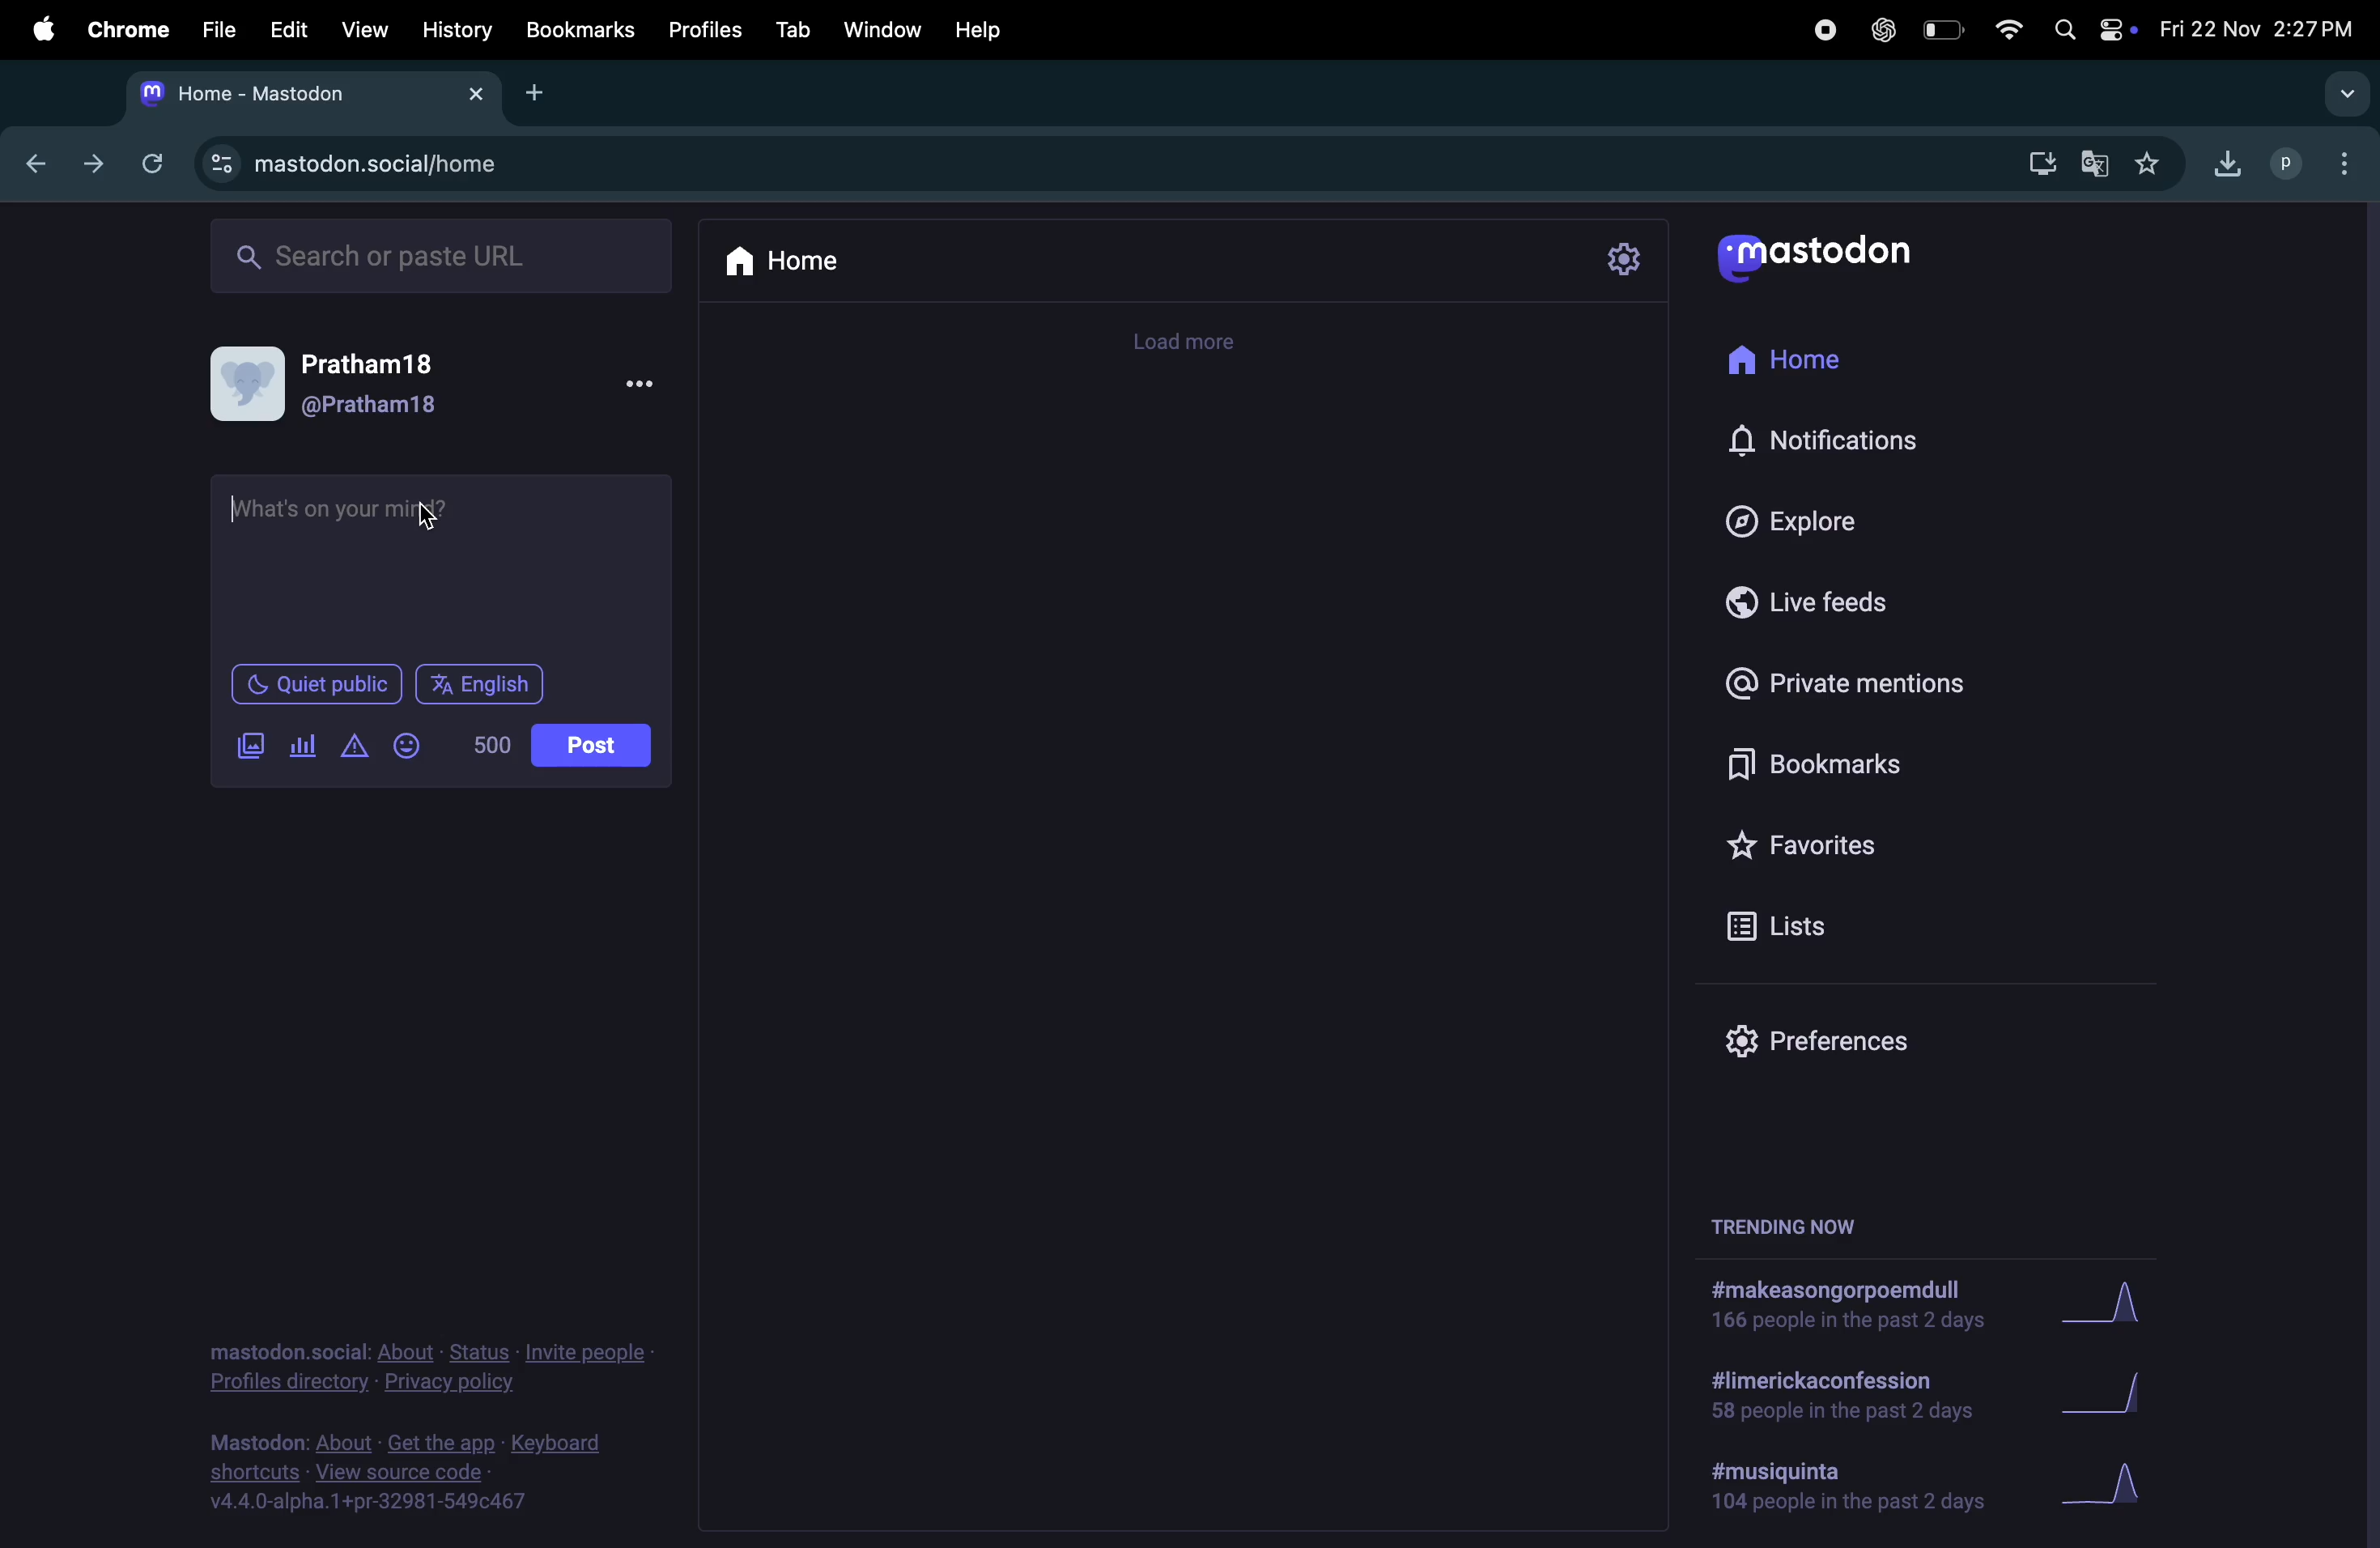 The width and height of the screenshot is (2380, 1548). I want to click on tab, so click(236, 97).